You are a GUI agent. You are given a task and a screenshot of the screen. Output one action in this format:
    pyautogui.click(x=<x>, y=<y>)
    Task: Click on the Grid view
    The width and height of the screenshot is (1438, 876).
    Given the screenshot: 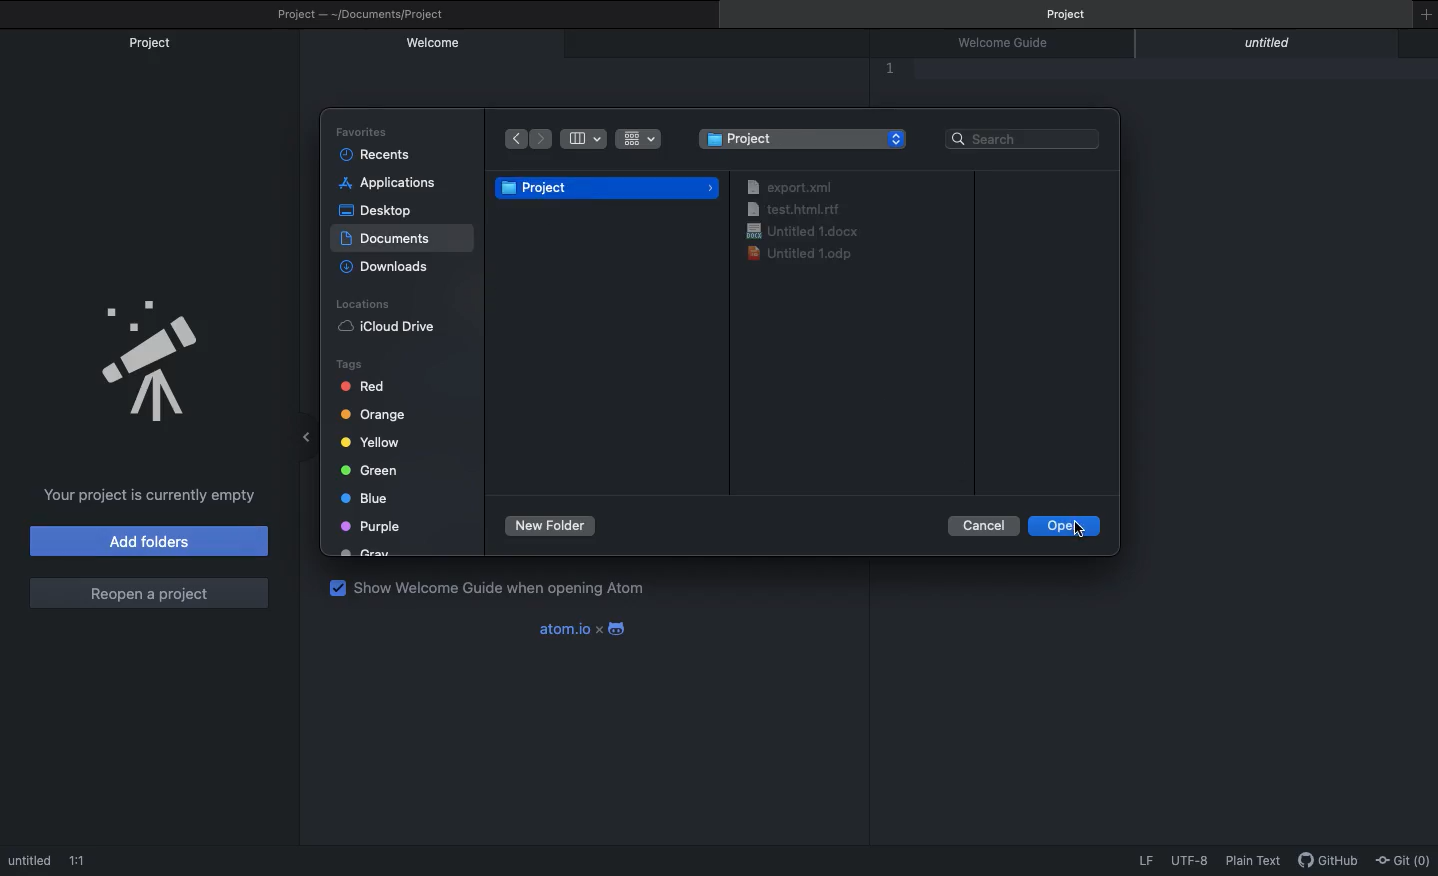 What is the action you would take?
    pyautogui.click(x=639, y=140)
    